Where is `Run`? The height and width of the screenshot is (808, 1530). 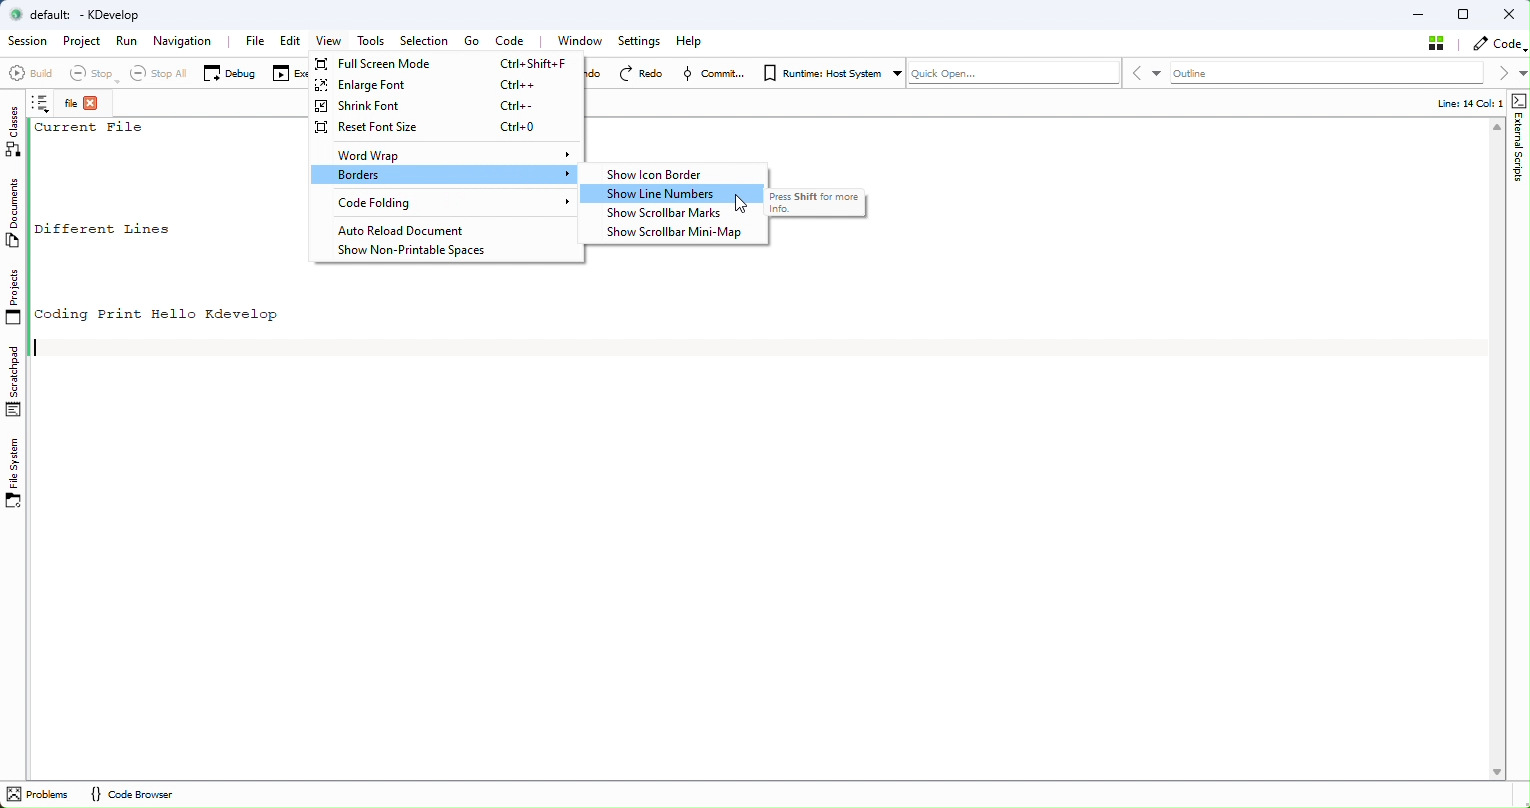 Run is located at coordinates (128, 42).